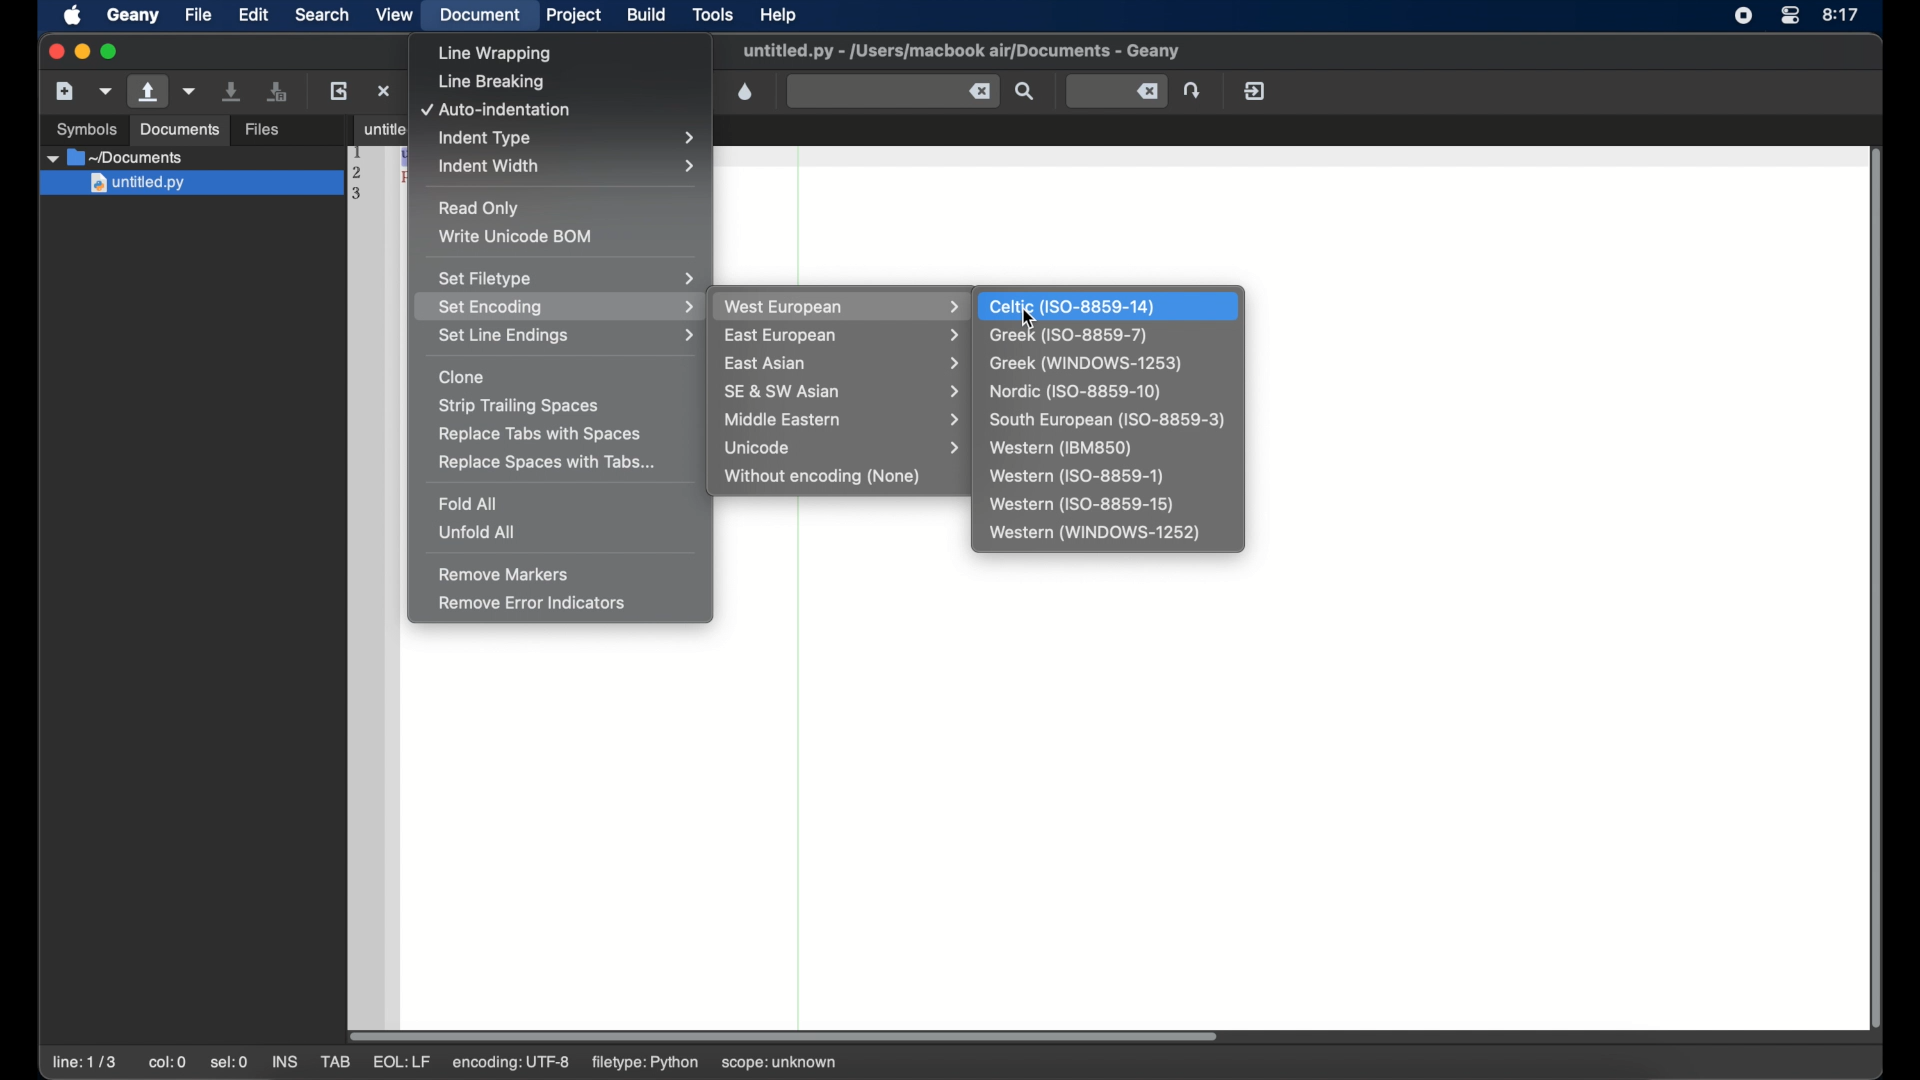 The width and height of the screenshot is (1920, 1080). What do you see at coordinates (1192, 90) in the screenshot?
I see `jump to the entered line number` at bounding box center [1192, 90].